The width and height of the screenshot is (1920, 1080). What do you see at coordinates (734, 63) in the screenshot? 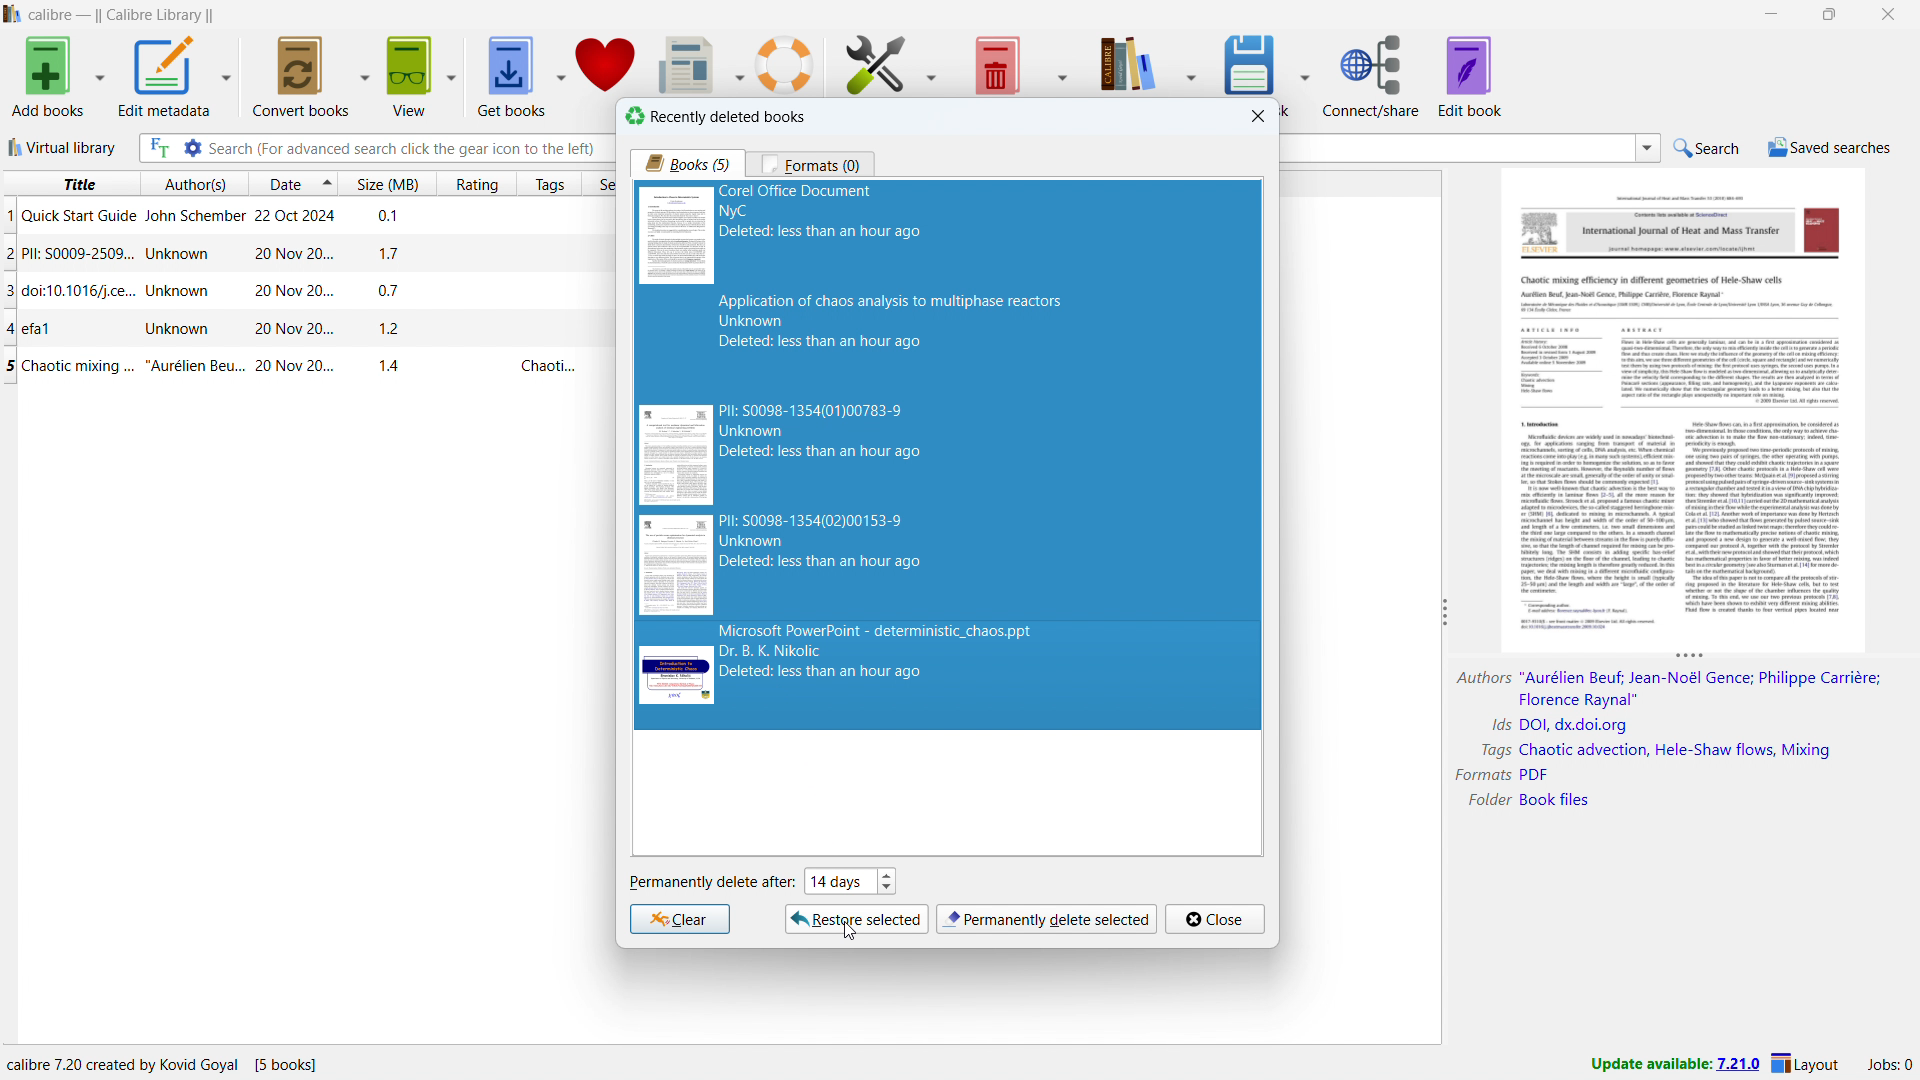
I see `fetch news options` at bounding box center [734, 63].